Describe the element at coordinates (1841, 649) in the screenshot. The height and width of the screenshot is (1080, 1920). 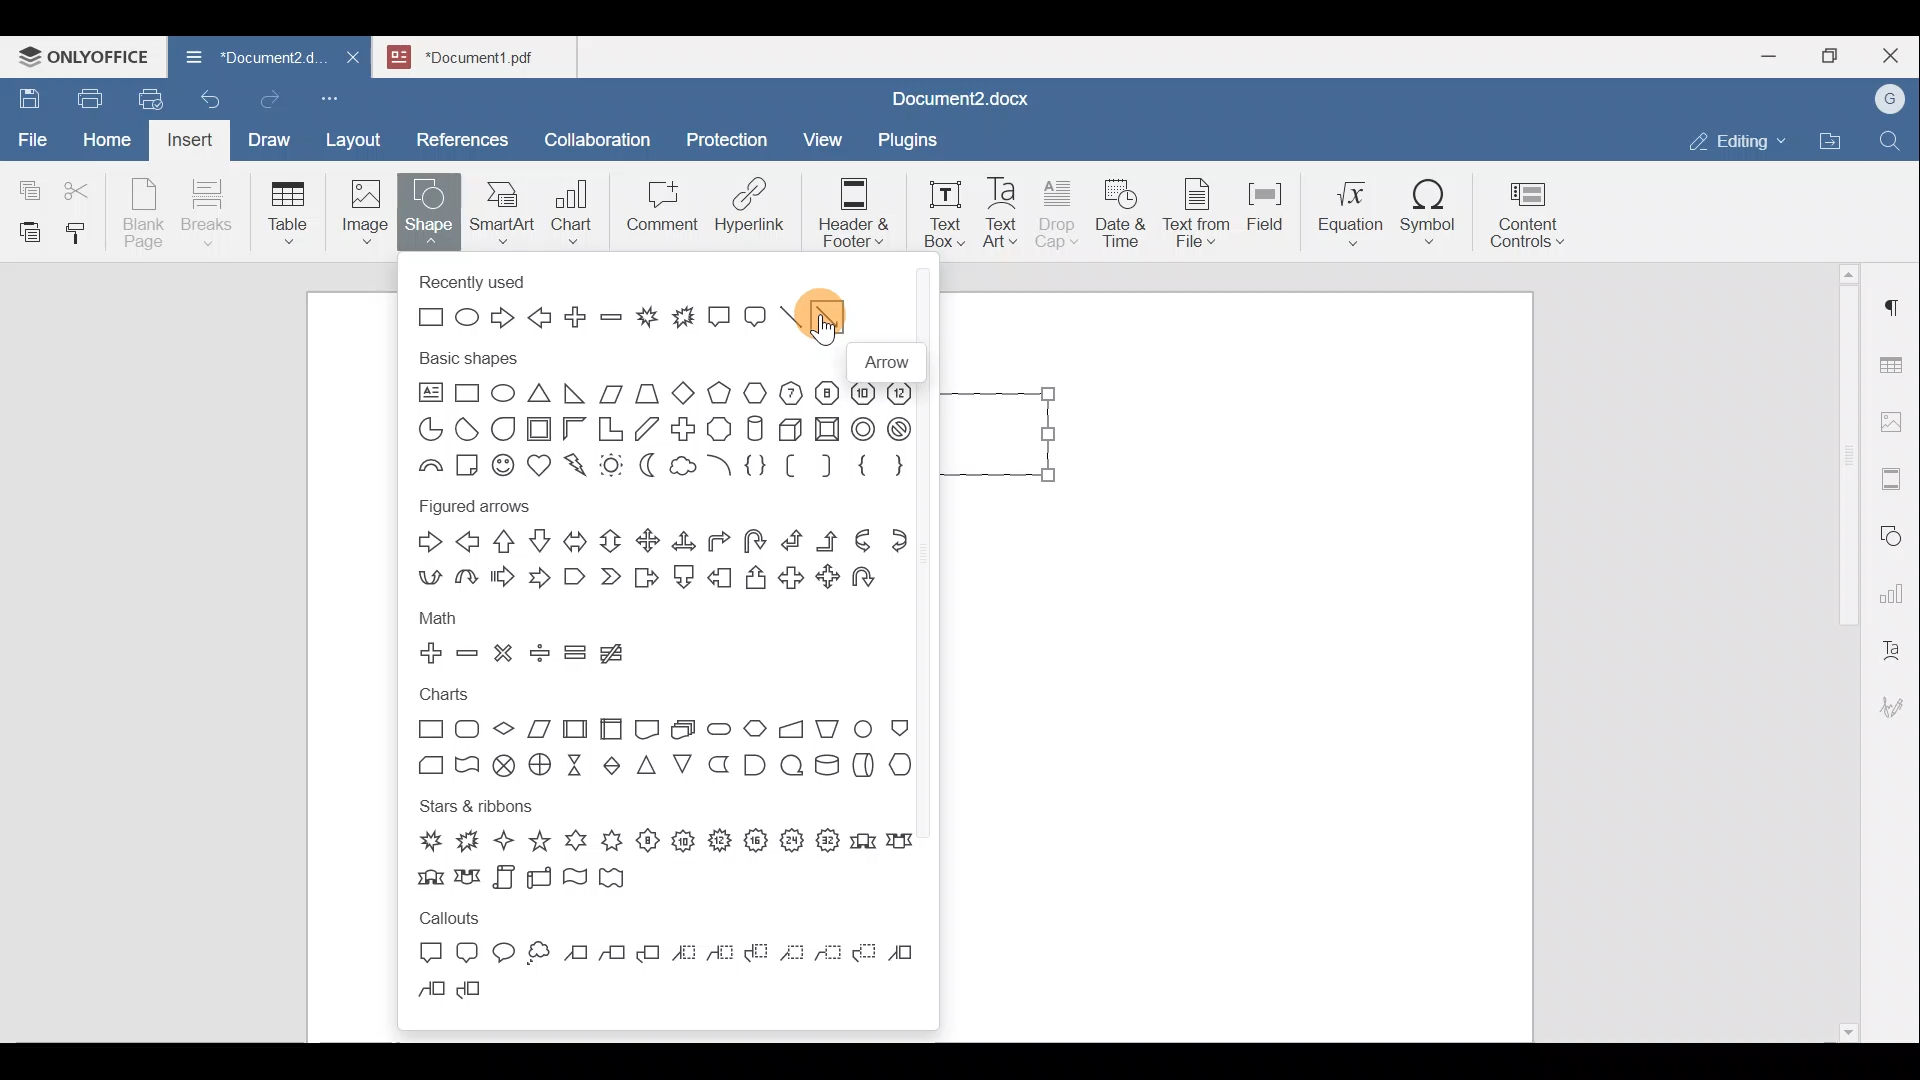
I see `Scroll bar` at that location.